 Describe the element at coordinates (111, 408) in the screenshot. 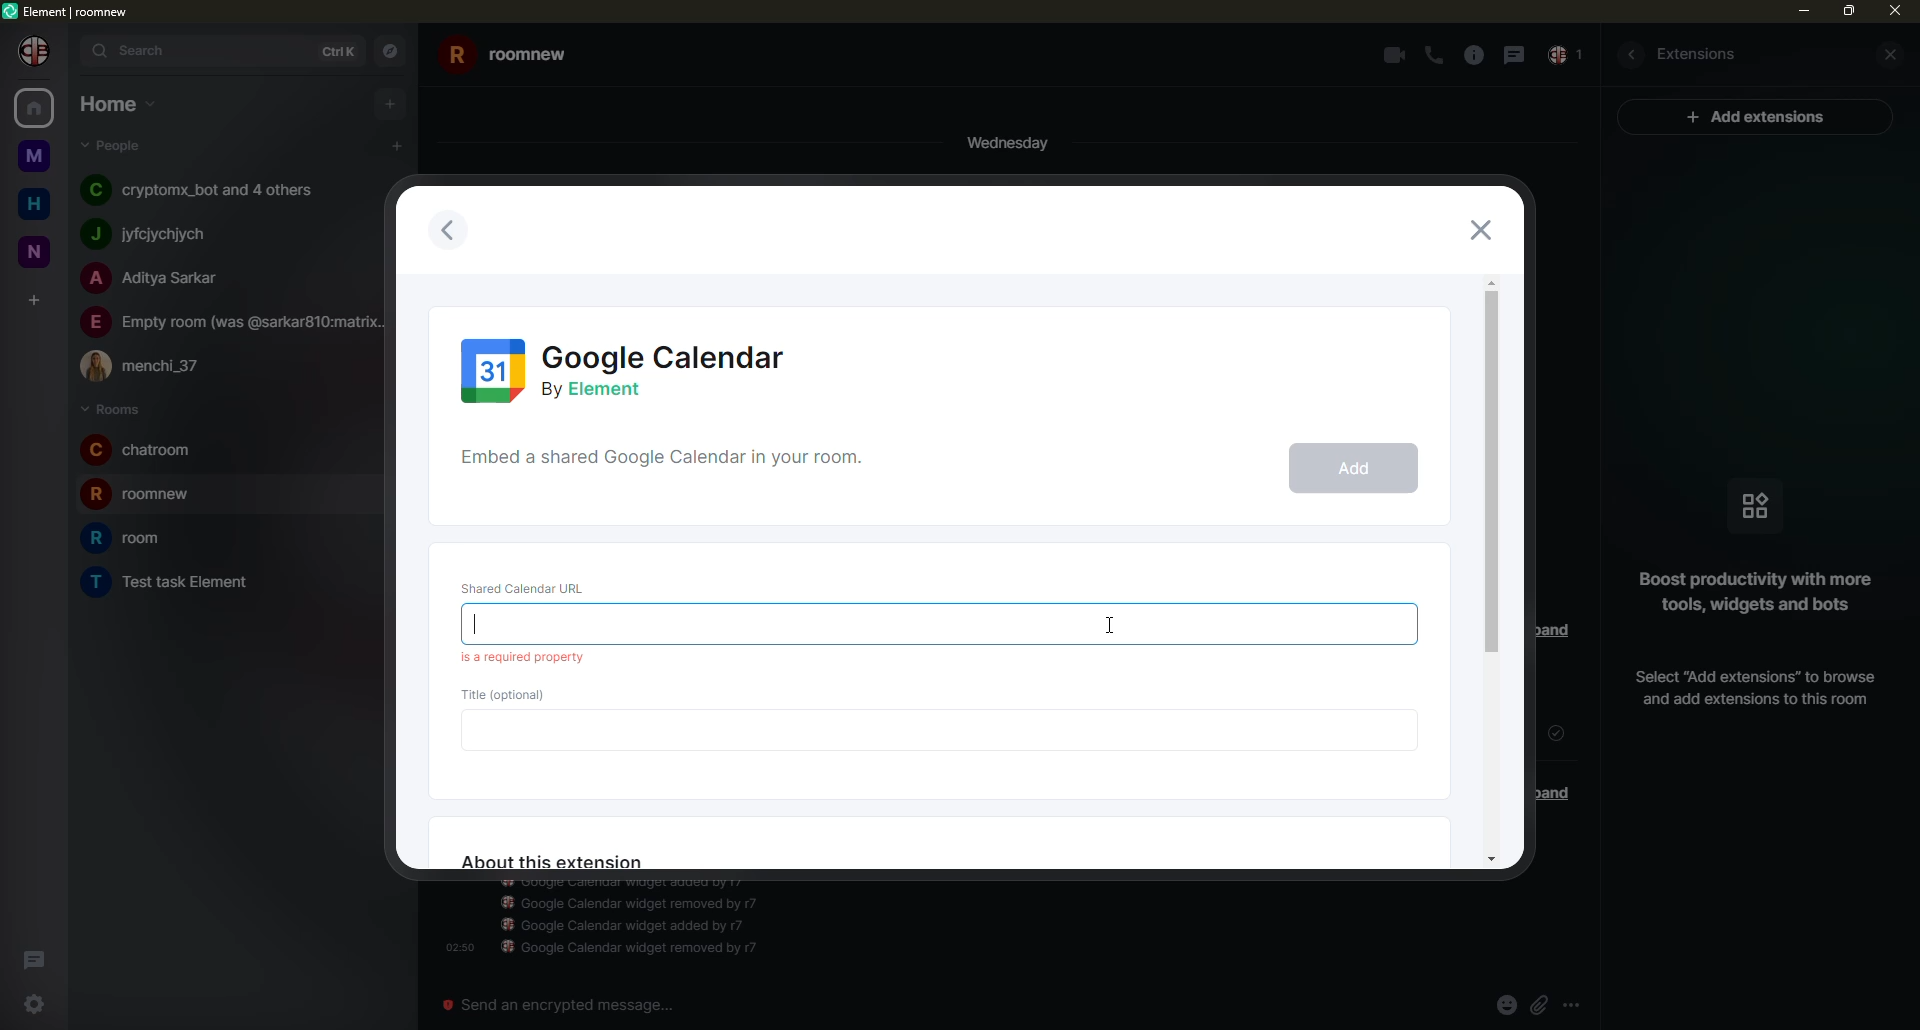

I see `rooms` at that location.